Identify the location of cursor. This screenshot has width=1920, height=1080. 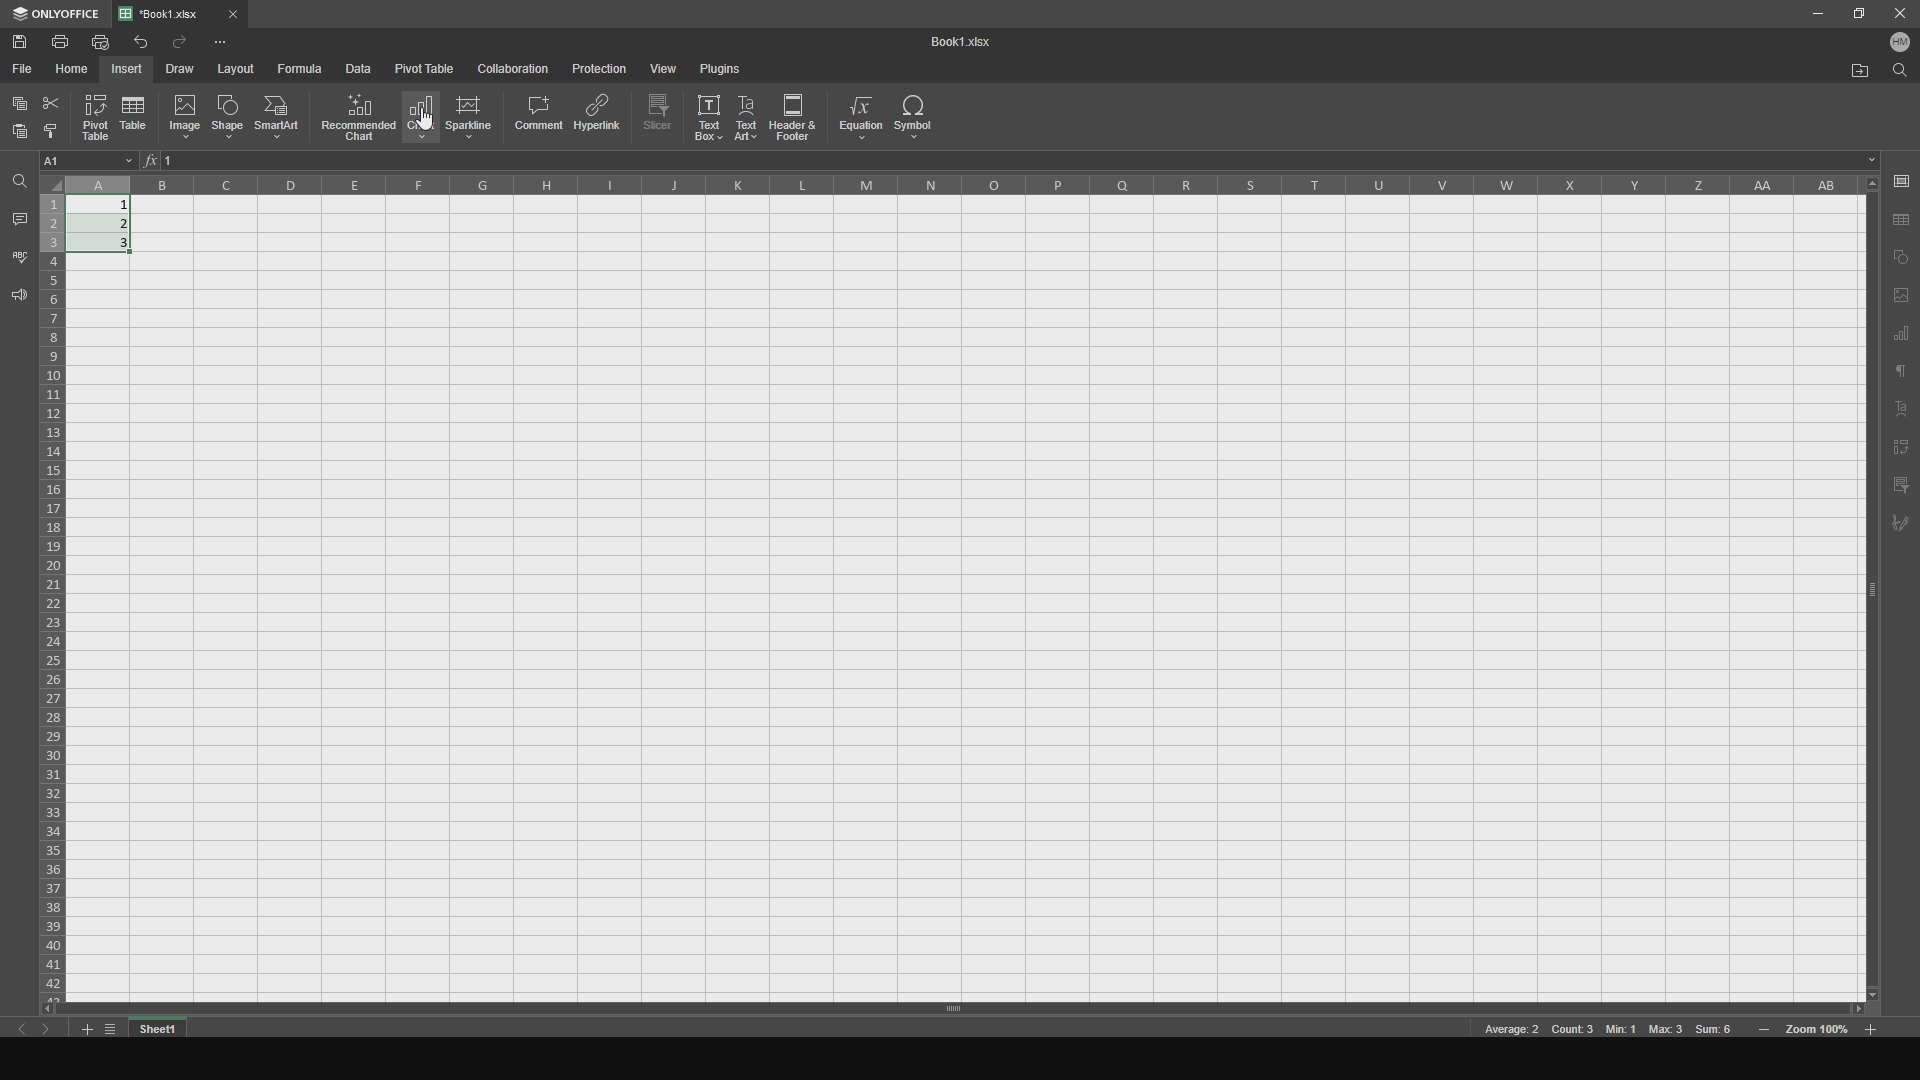
(434, 123).